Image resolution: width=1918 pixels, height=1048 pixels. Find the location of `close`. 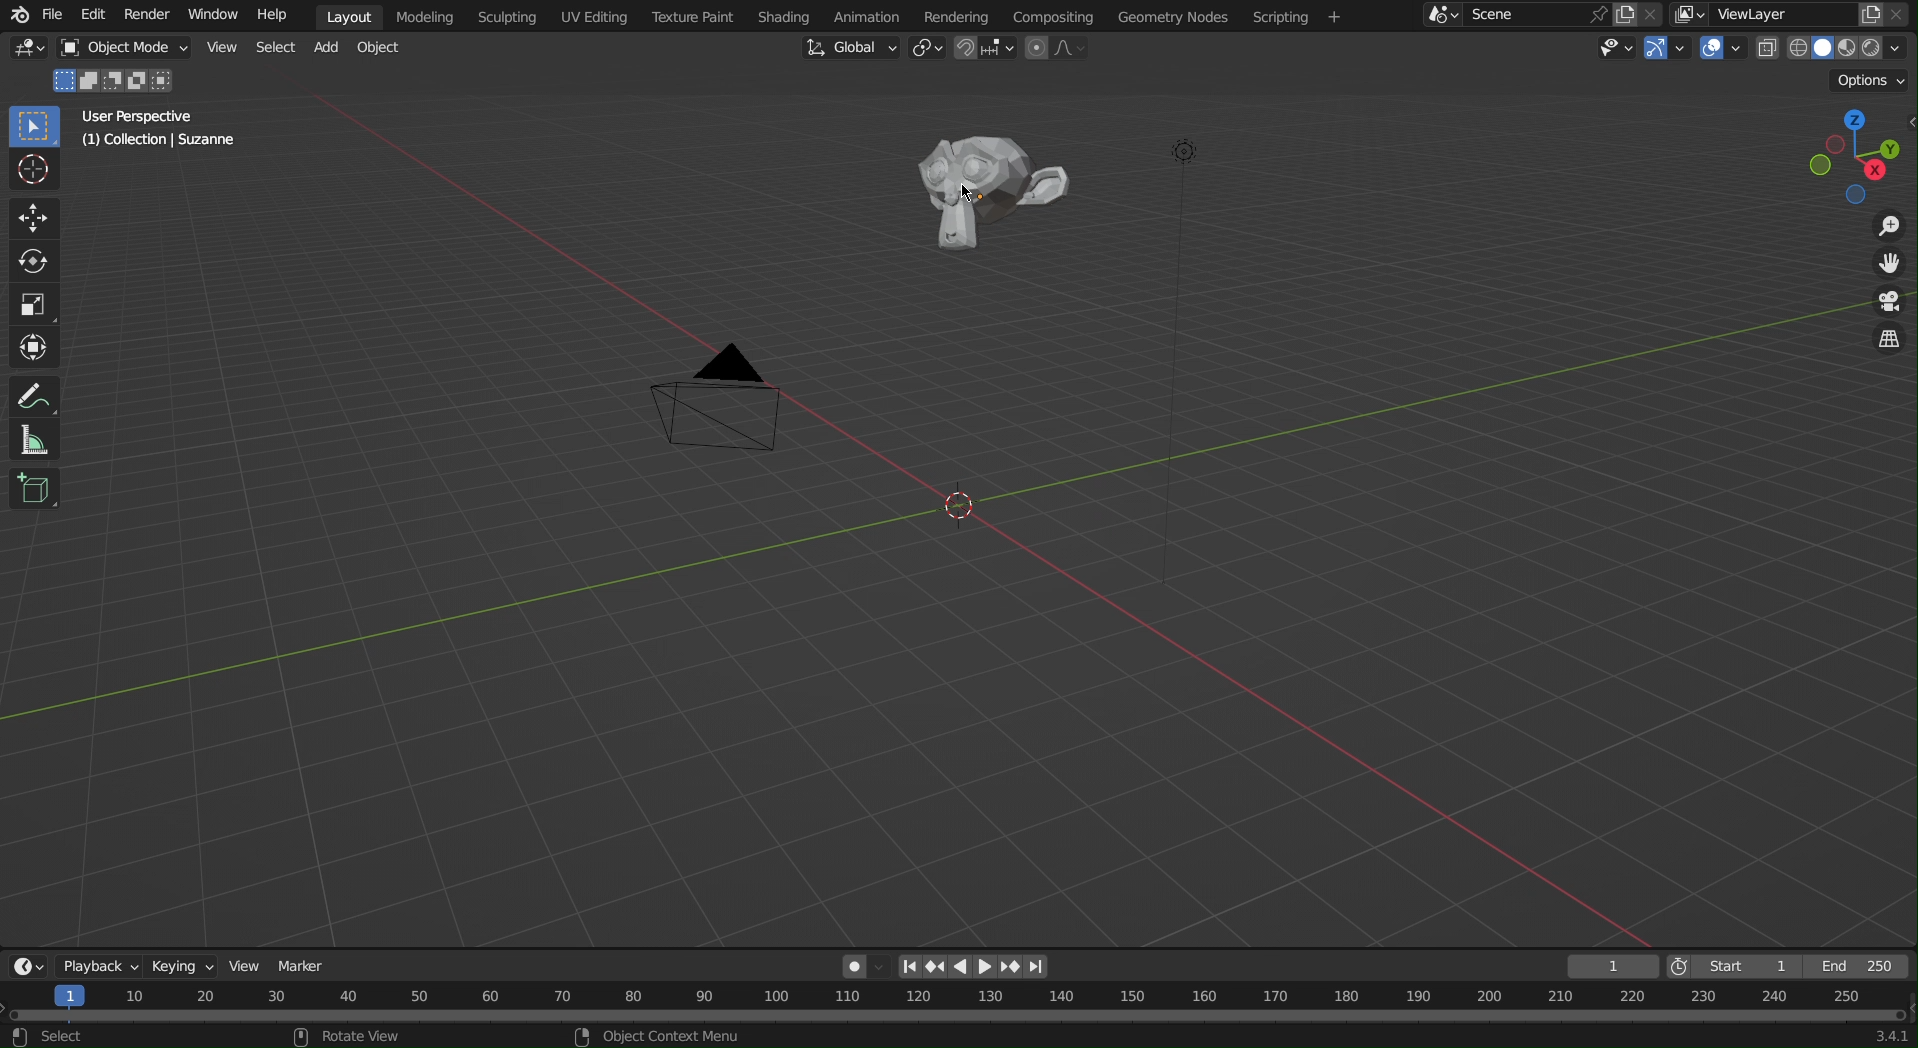

close is located at coordinates (1653, 14).